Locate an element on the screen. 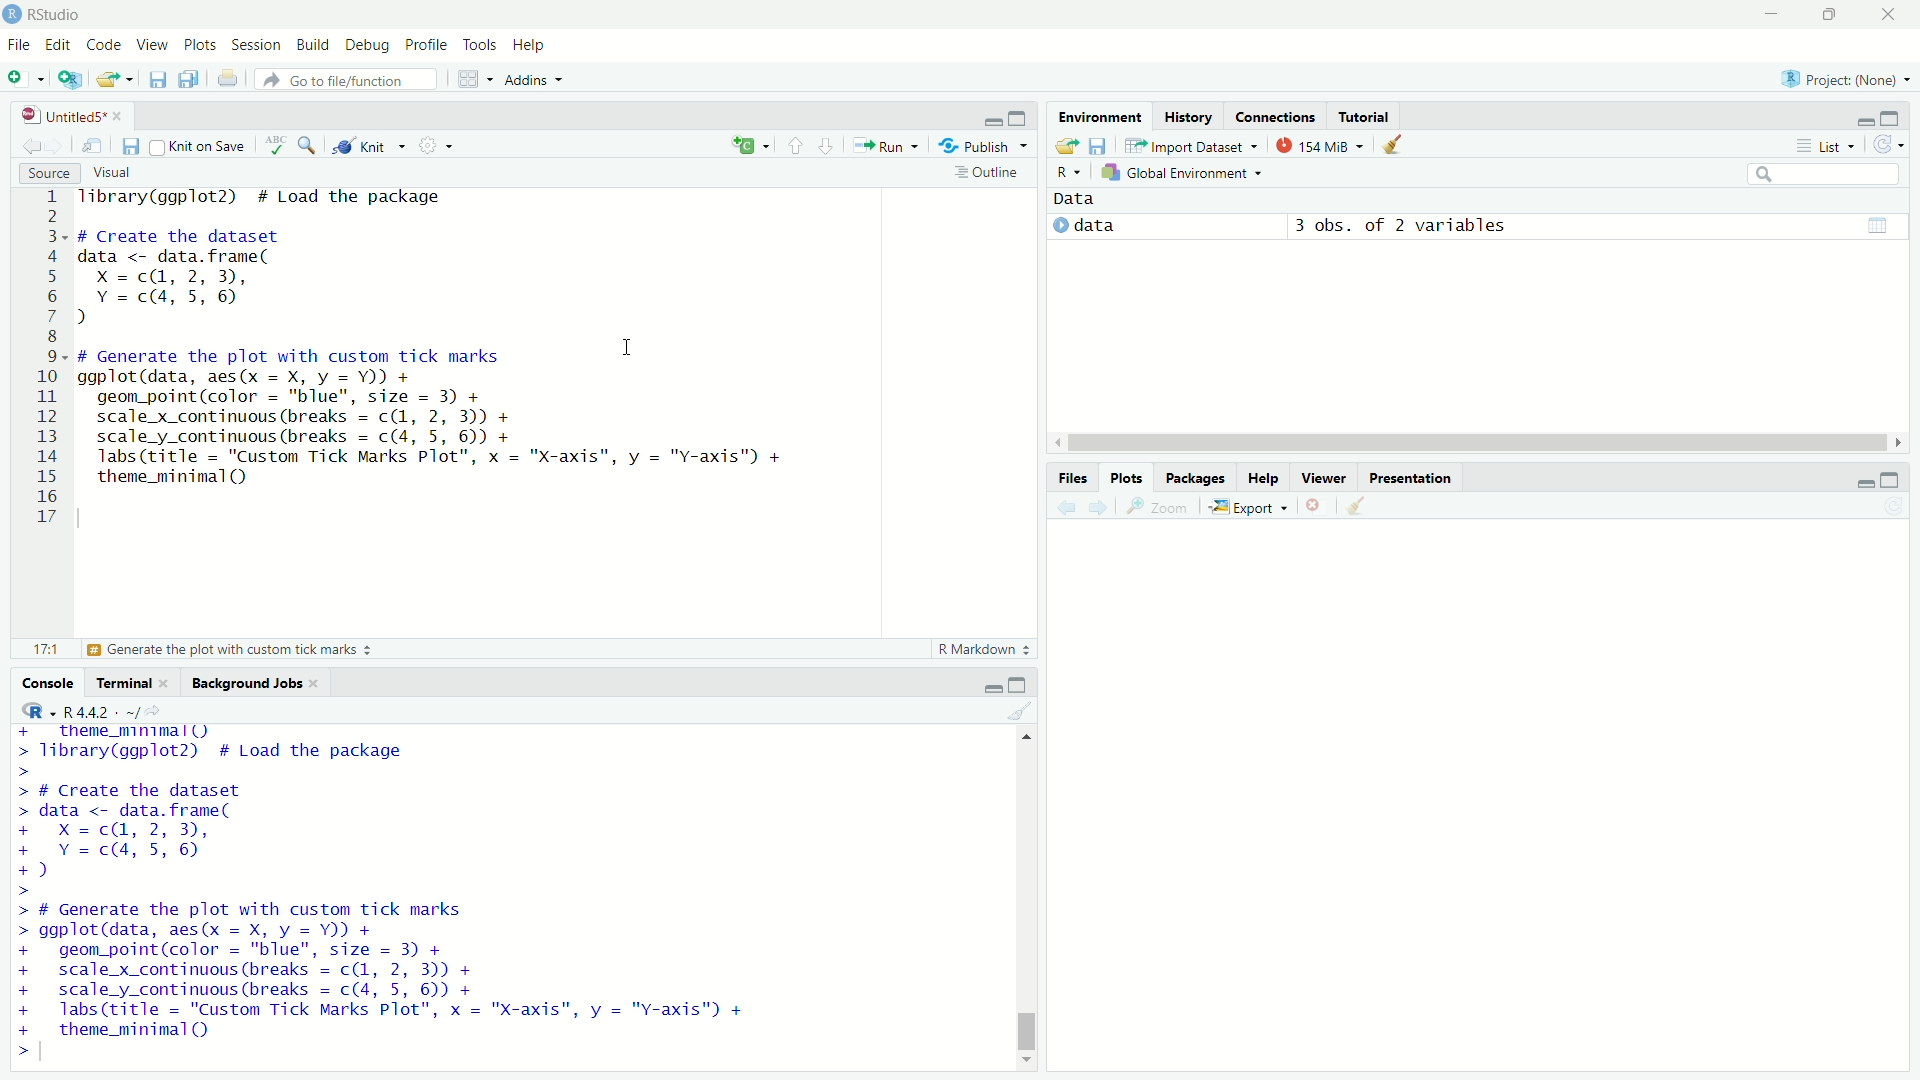 The height and width of the screenshot is (1080, 1920). close is located at coordinates (123, 113).